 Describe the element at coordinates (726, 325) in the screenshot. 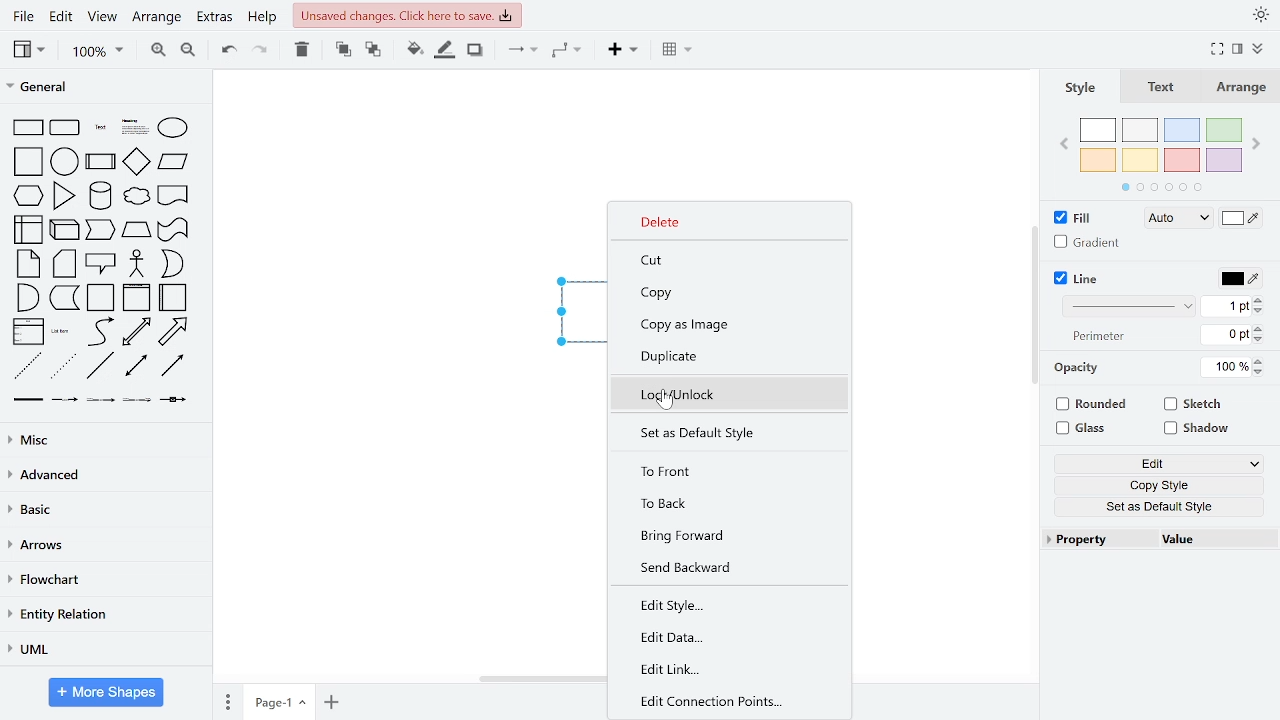

I see `copy as image` at that location.